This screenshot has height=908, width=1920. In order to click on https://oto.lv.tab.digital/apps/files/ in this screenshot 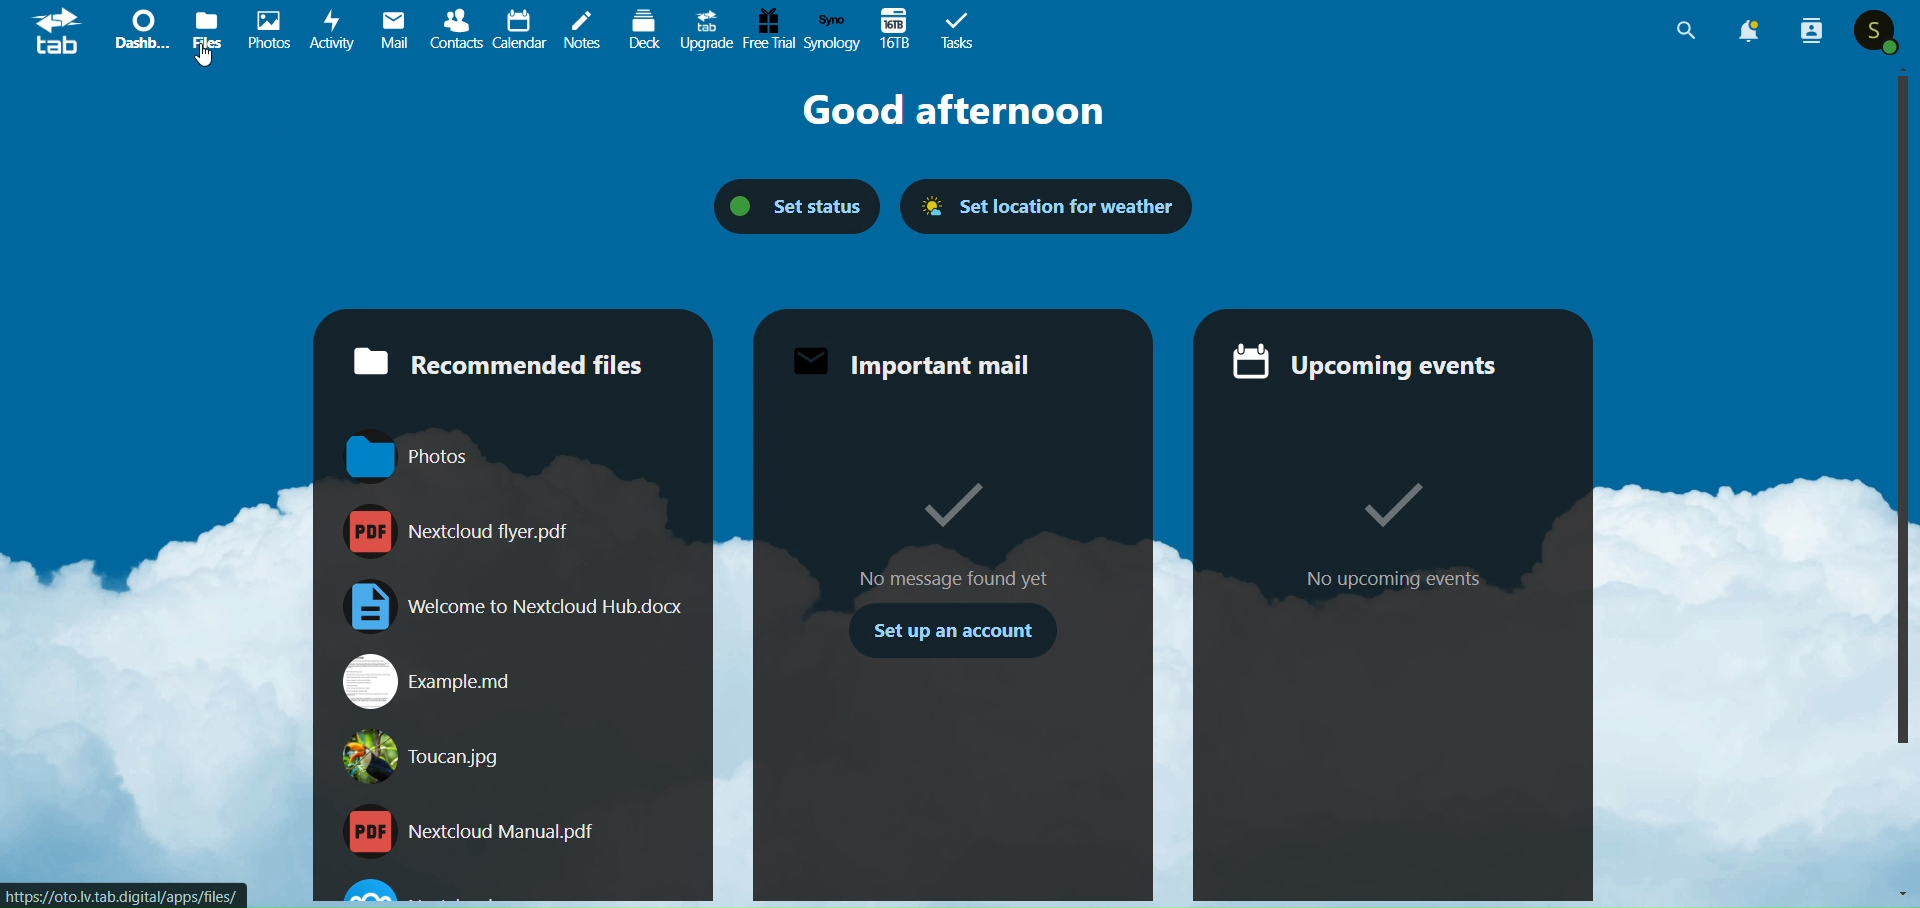, I will do `click(122, 896)`.